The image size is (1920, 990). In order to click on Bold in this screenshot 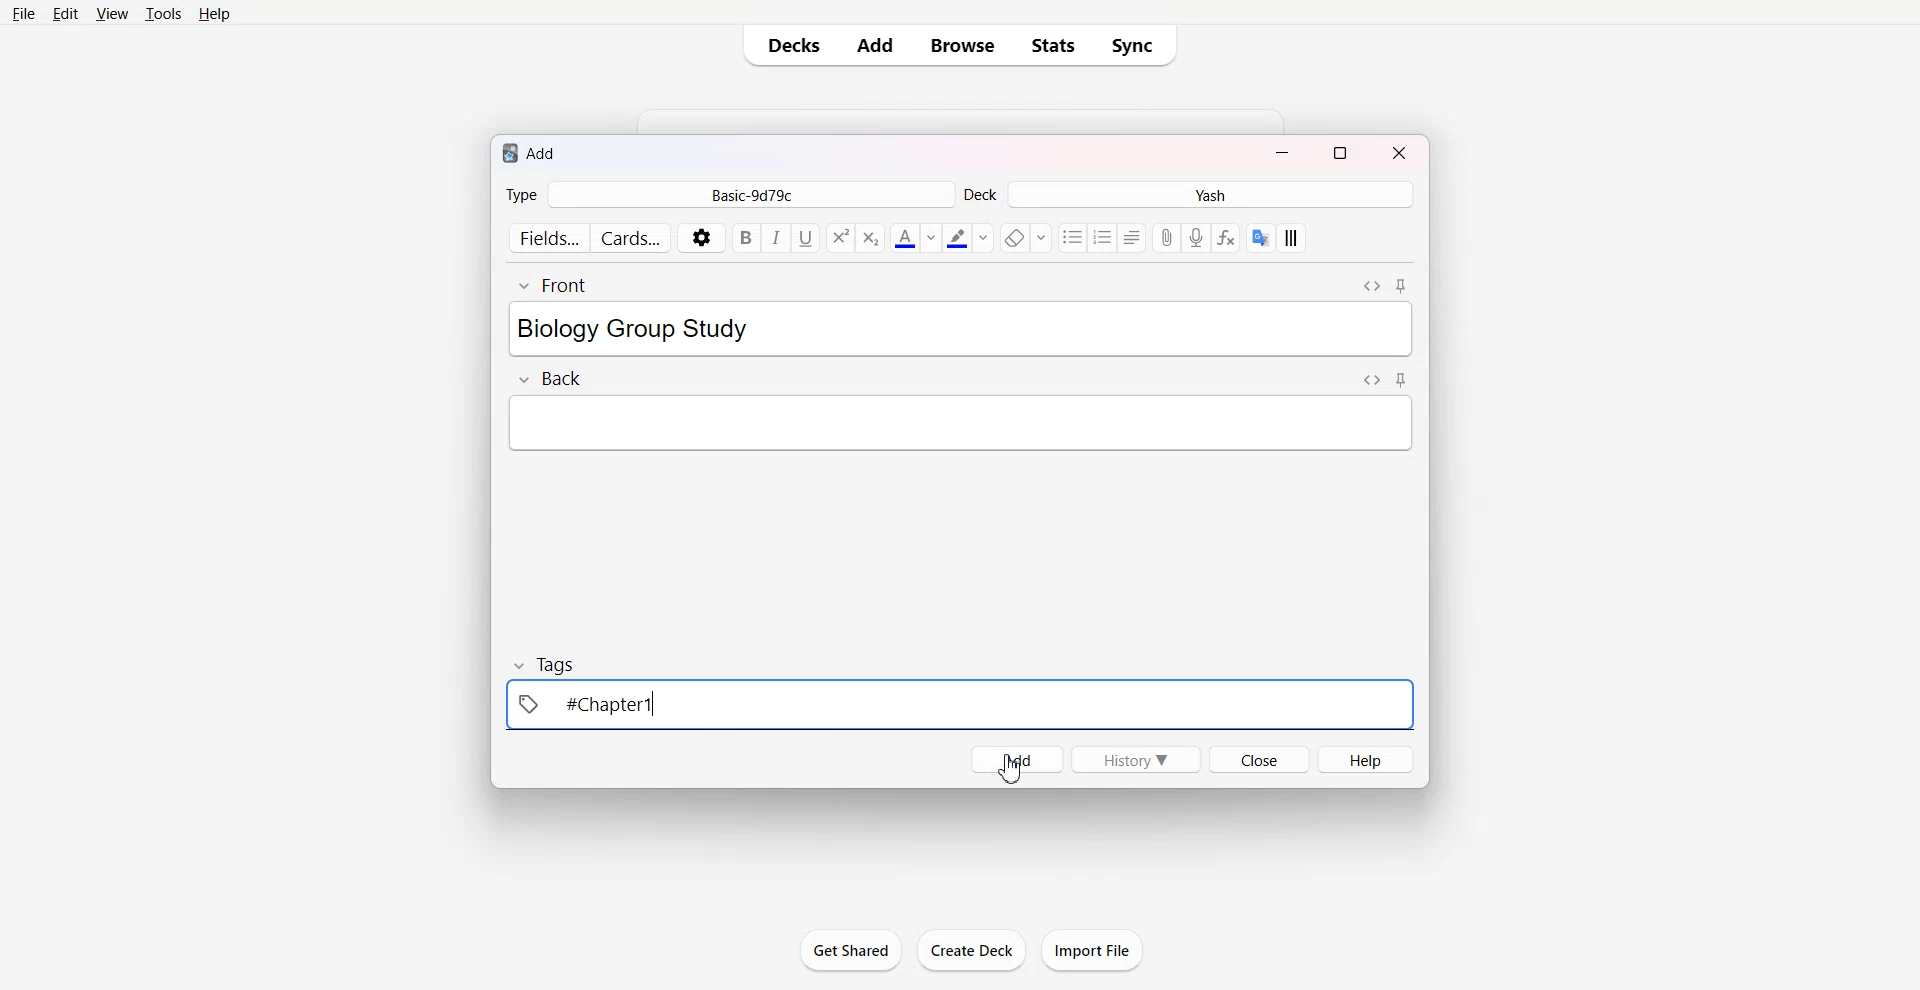, I will do `click(746, 238)`.